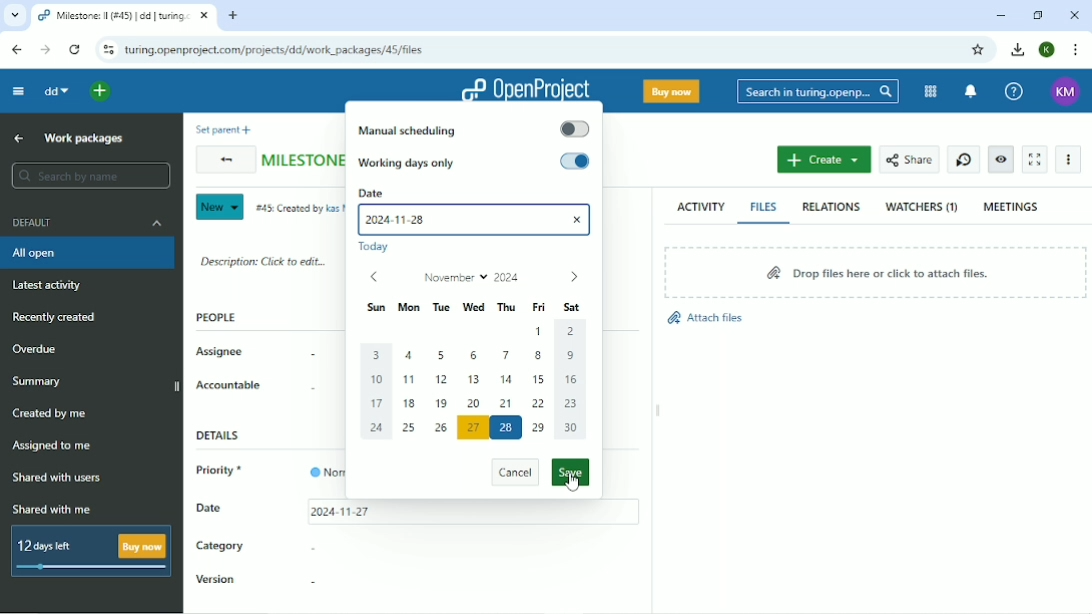  What do you see at coordinates (704, 318) in the screenshot?
I see `Attach files` at bounding box center [704, 318].